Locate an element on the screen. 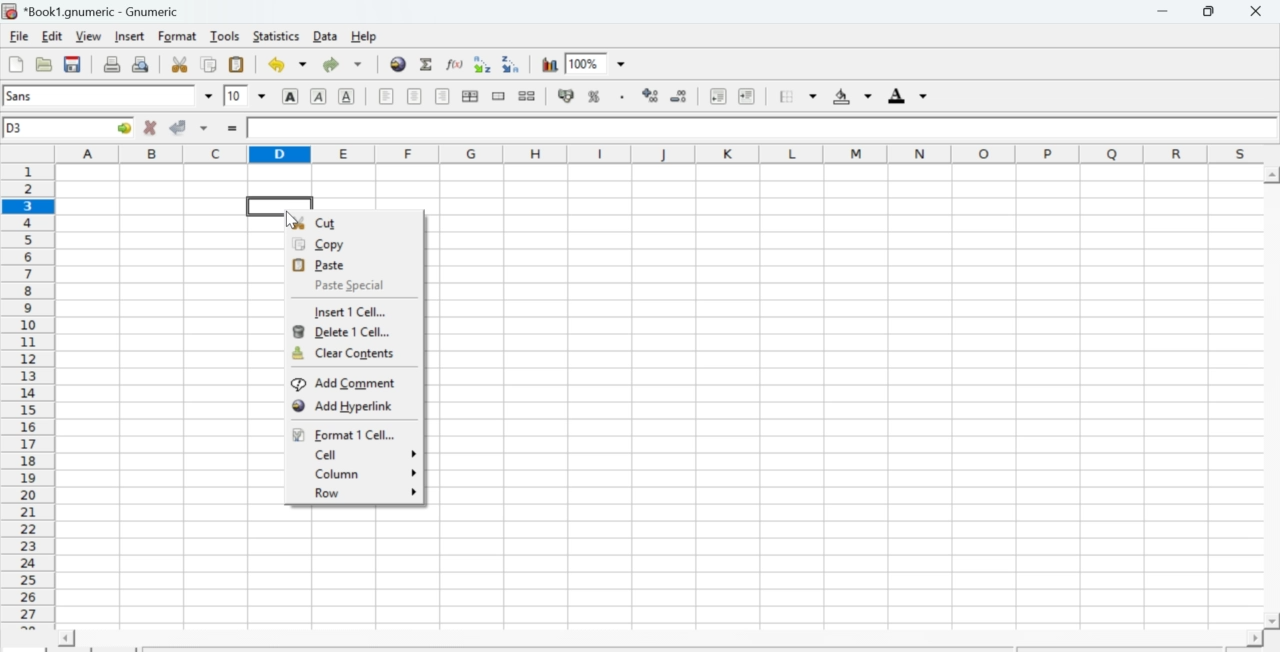 This screenshot has height=652, width=1280. Undo is located at coordinates (285, 64).